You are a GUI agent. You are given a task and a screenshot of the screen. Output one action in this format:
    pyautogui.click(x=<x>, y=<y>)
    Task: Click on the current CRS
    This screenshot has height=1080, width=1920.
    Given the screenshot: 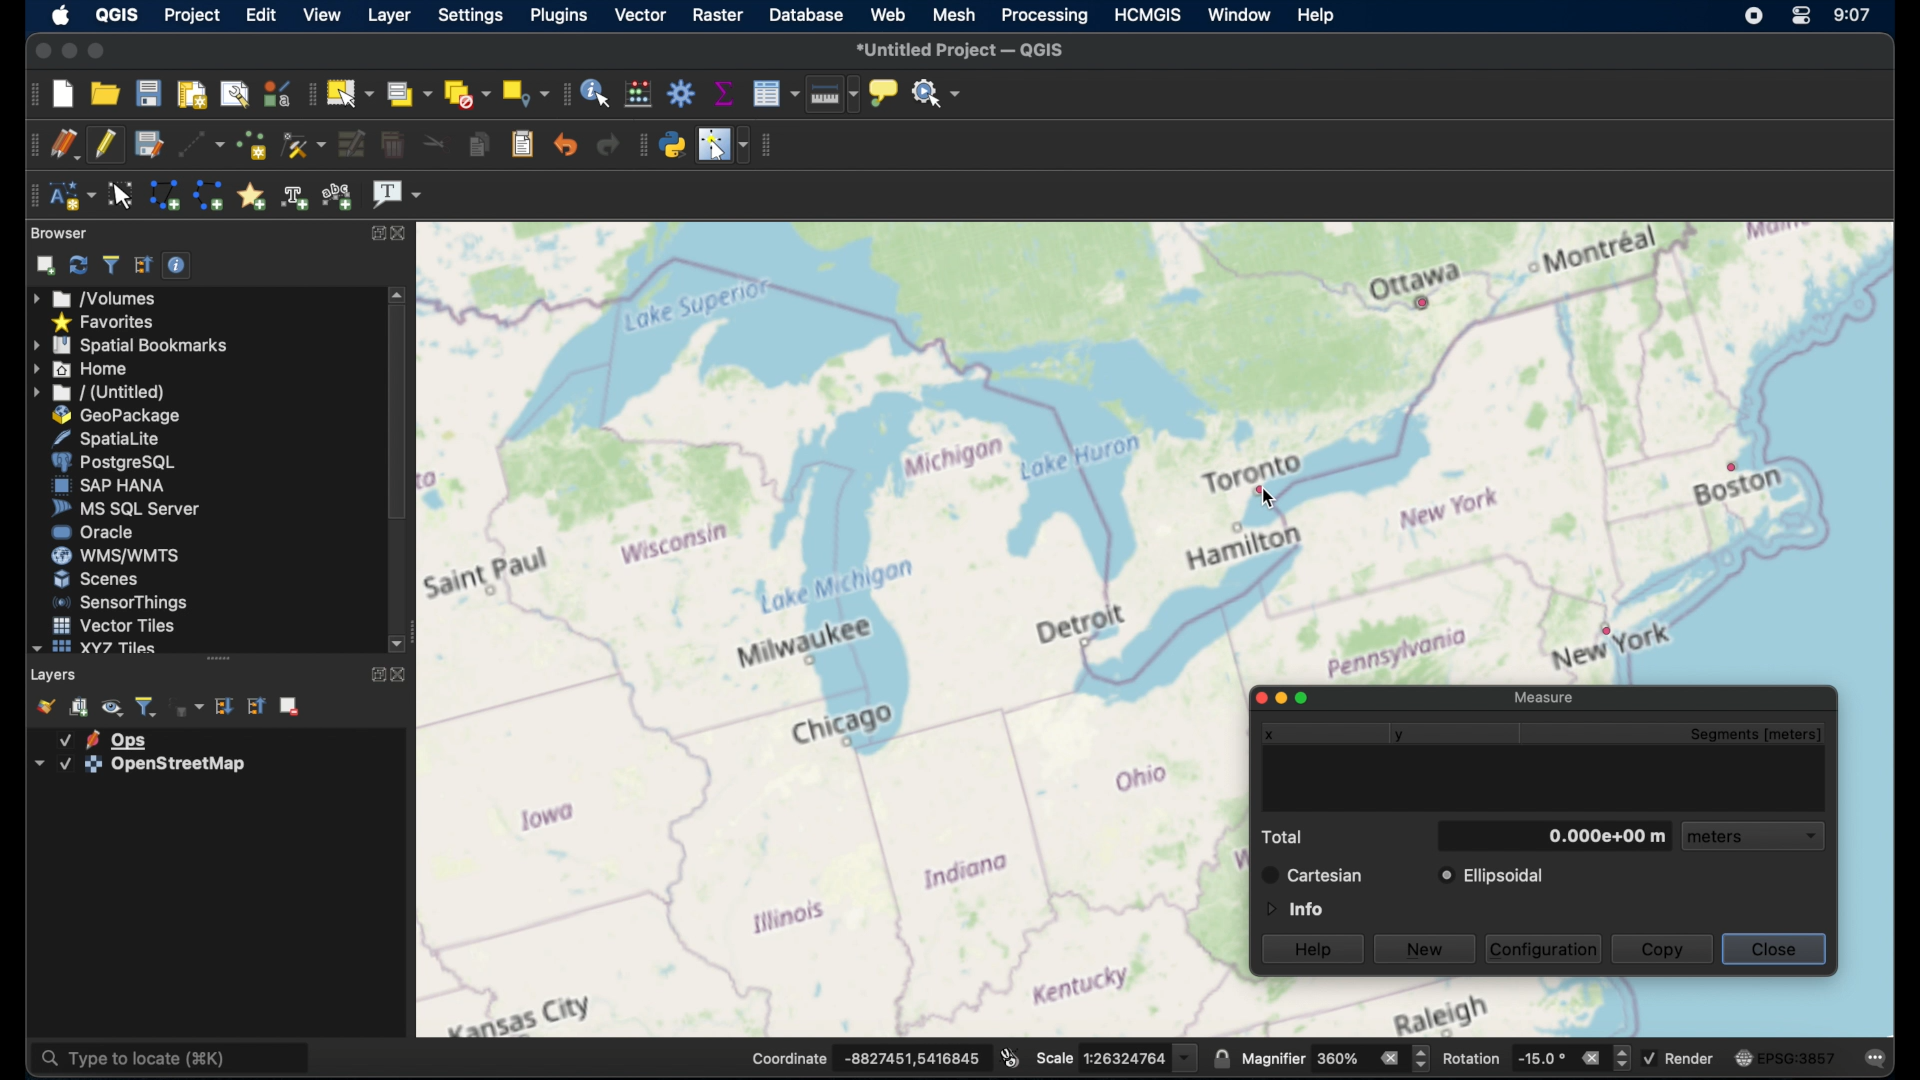 What is the action you would take?
    pyautogui.click(x=1785, y=1055)
    